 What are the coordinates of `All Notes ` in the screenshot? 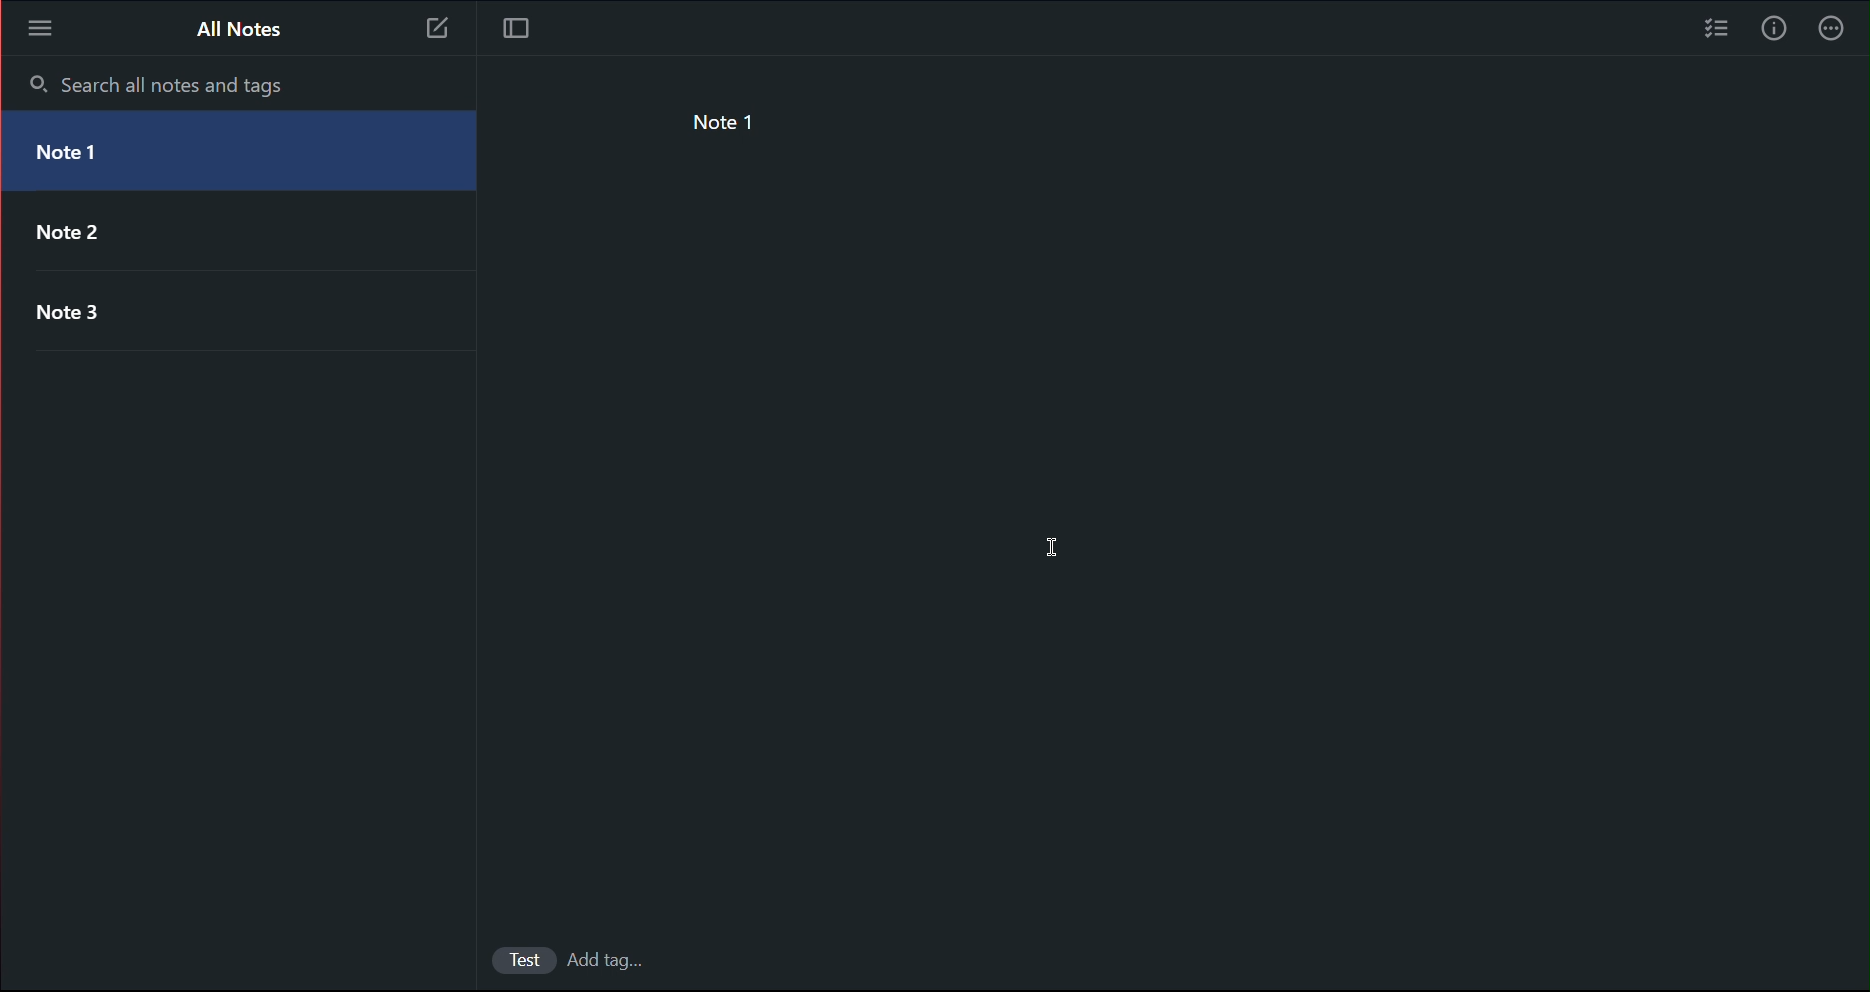 It's located at (240, 32).